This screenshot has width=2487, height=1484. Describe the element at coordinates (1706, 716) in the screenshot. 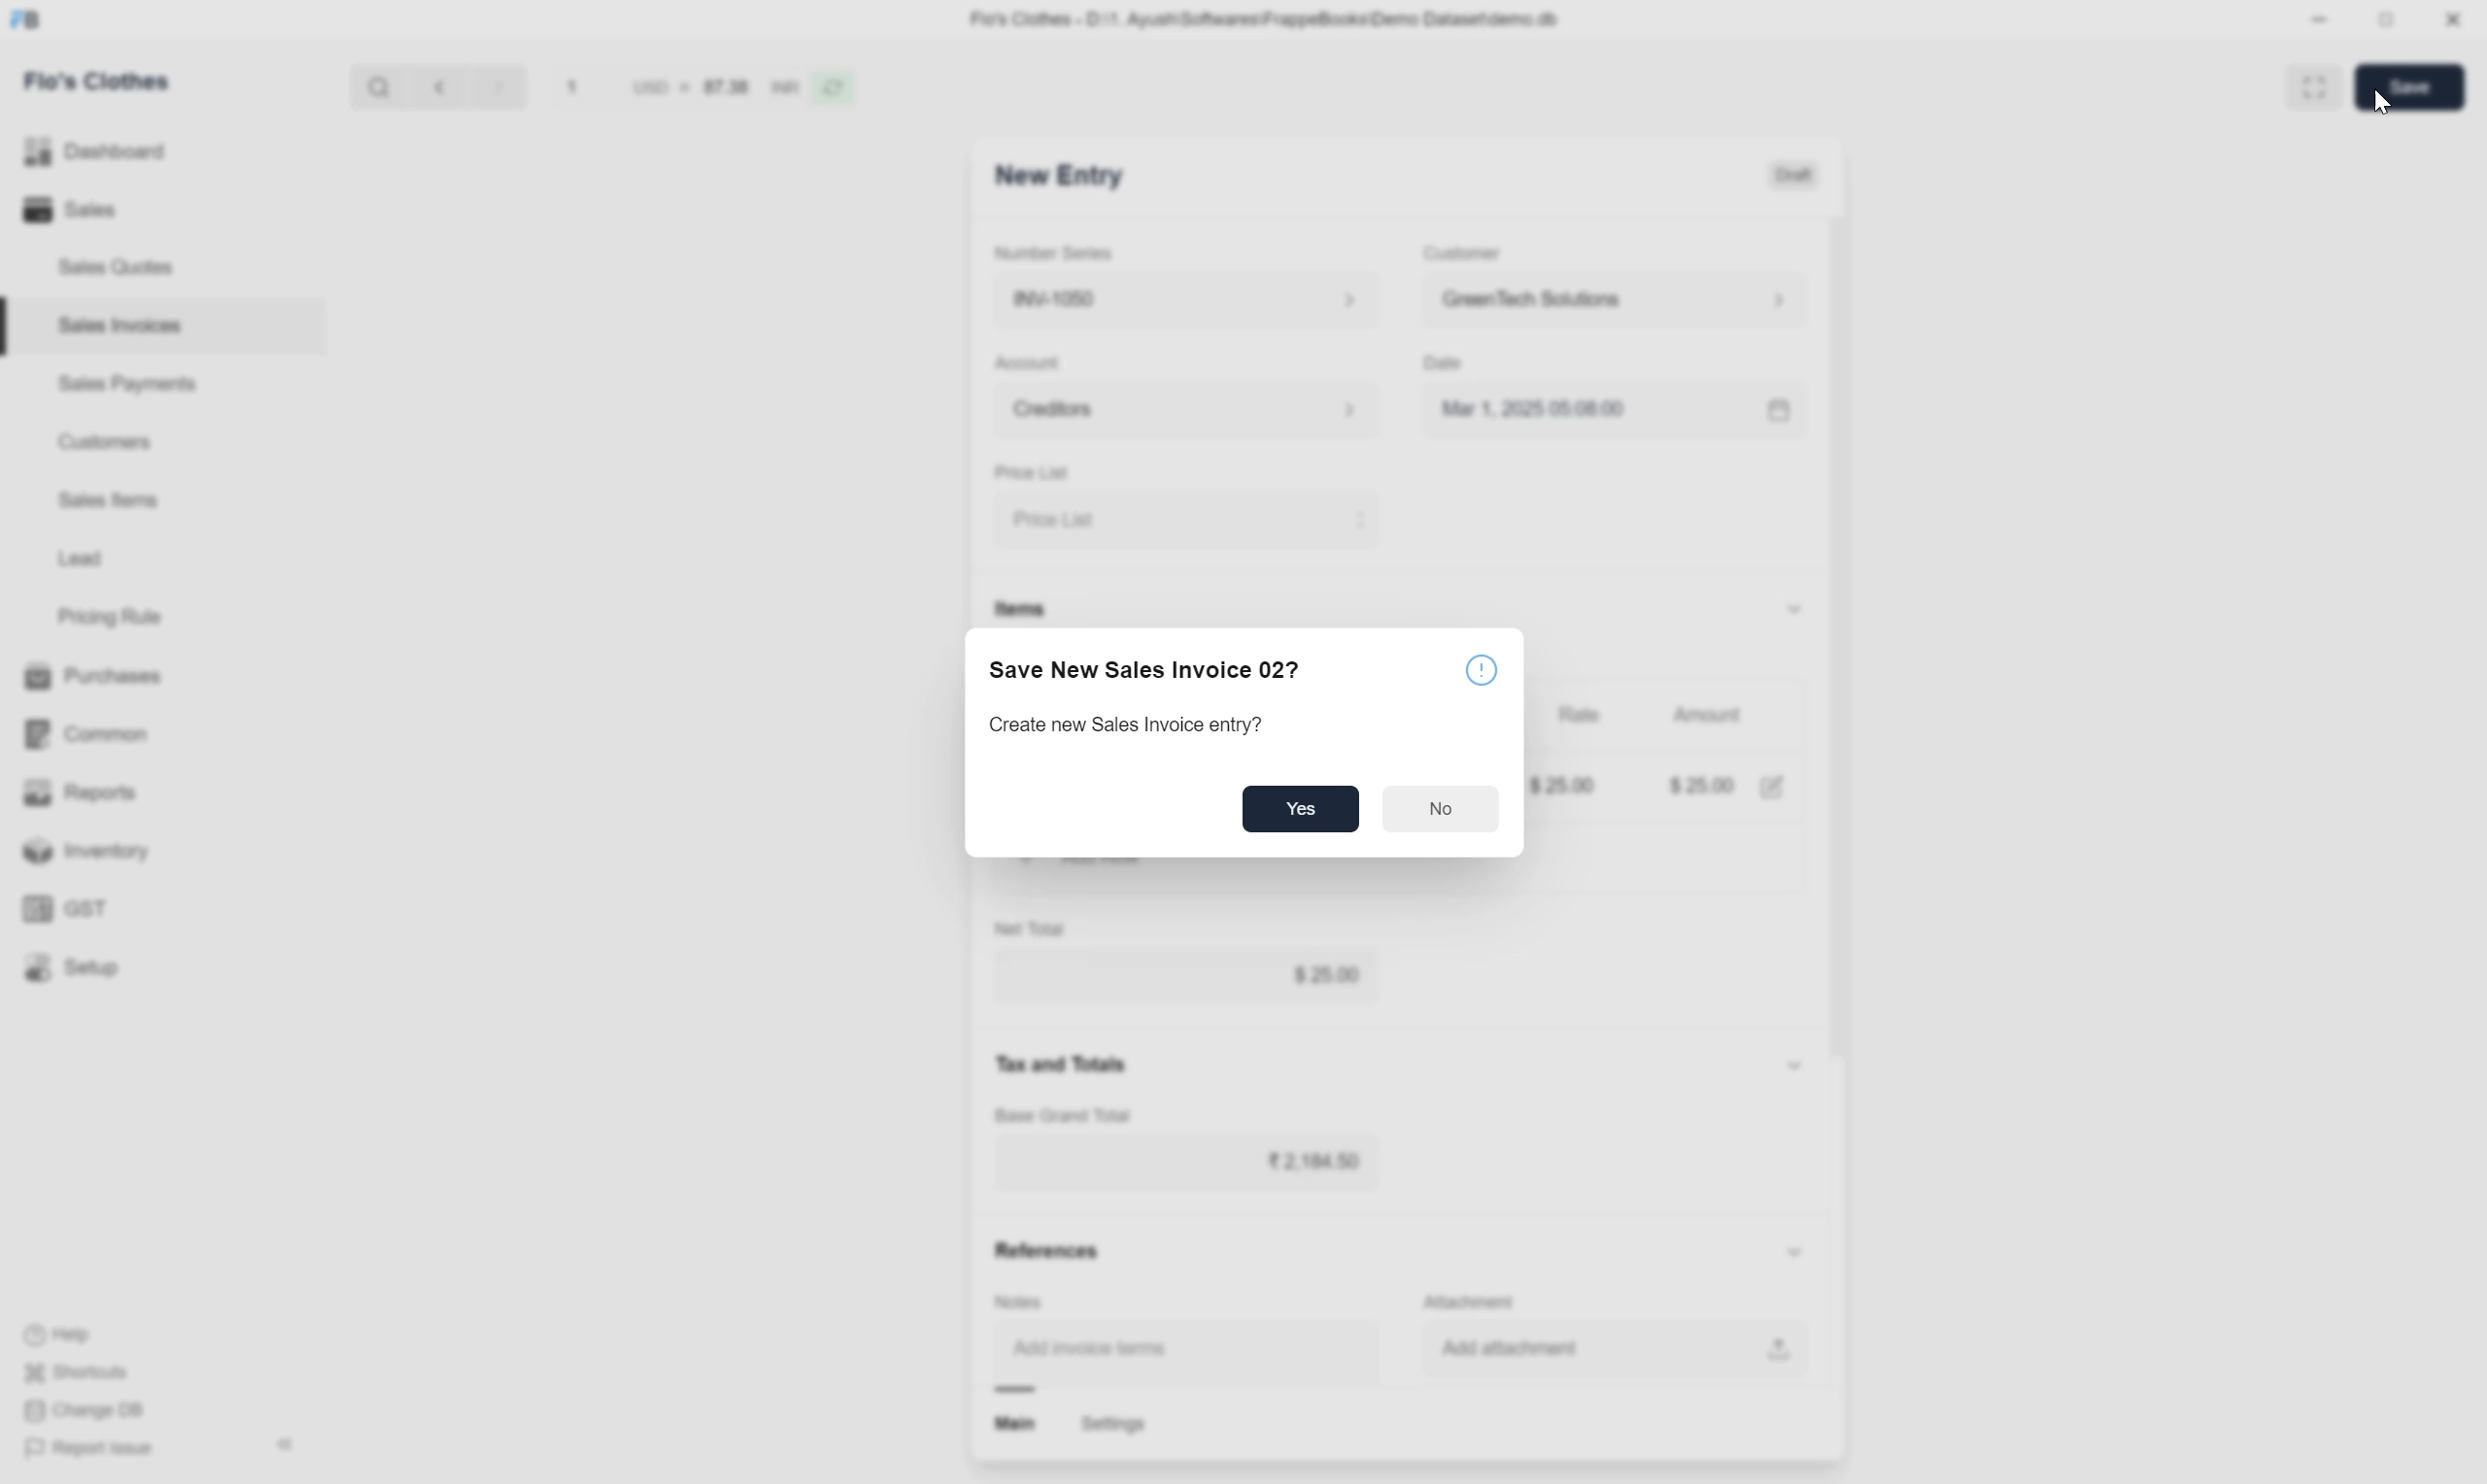

I see `Amount` at that location.